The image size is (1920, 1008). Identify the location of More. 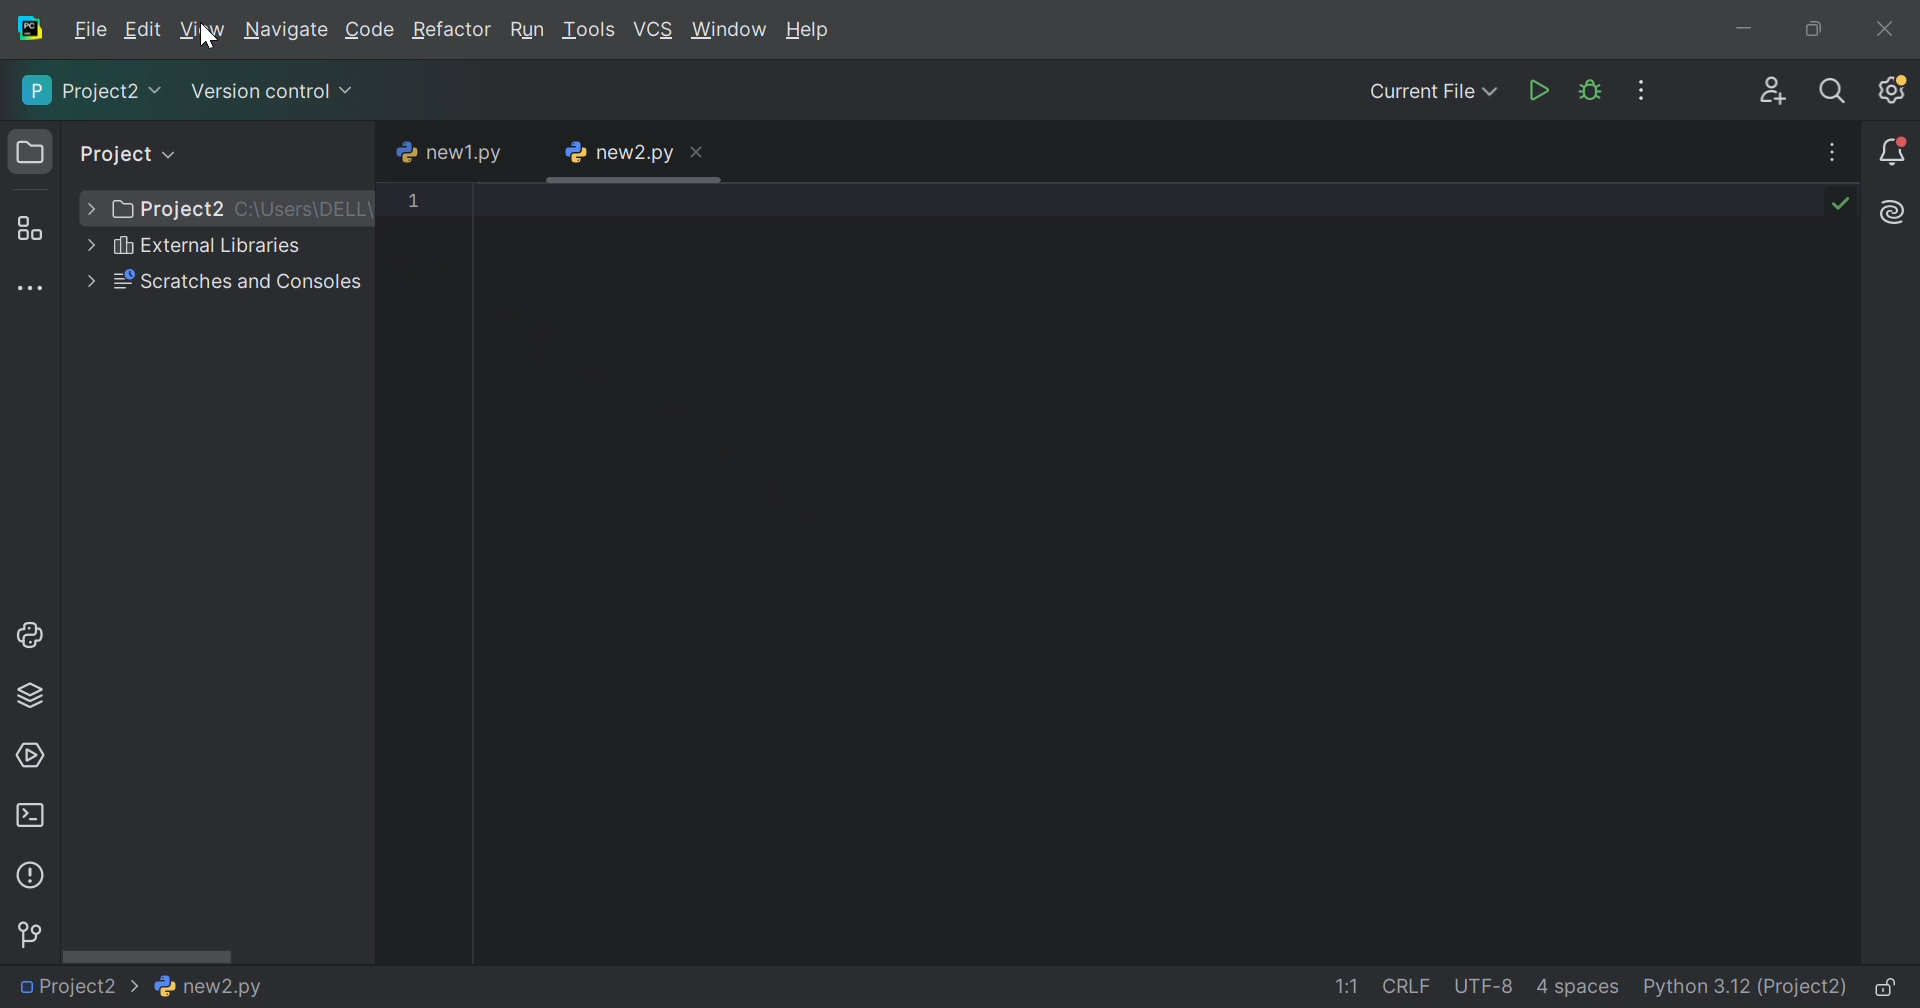
(91, 244).